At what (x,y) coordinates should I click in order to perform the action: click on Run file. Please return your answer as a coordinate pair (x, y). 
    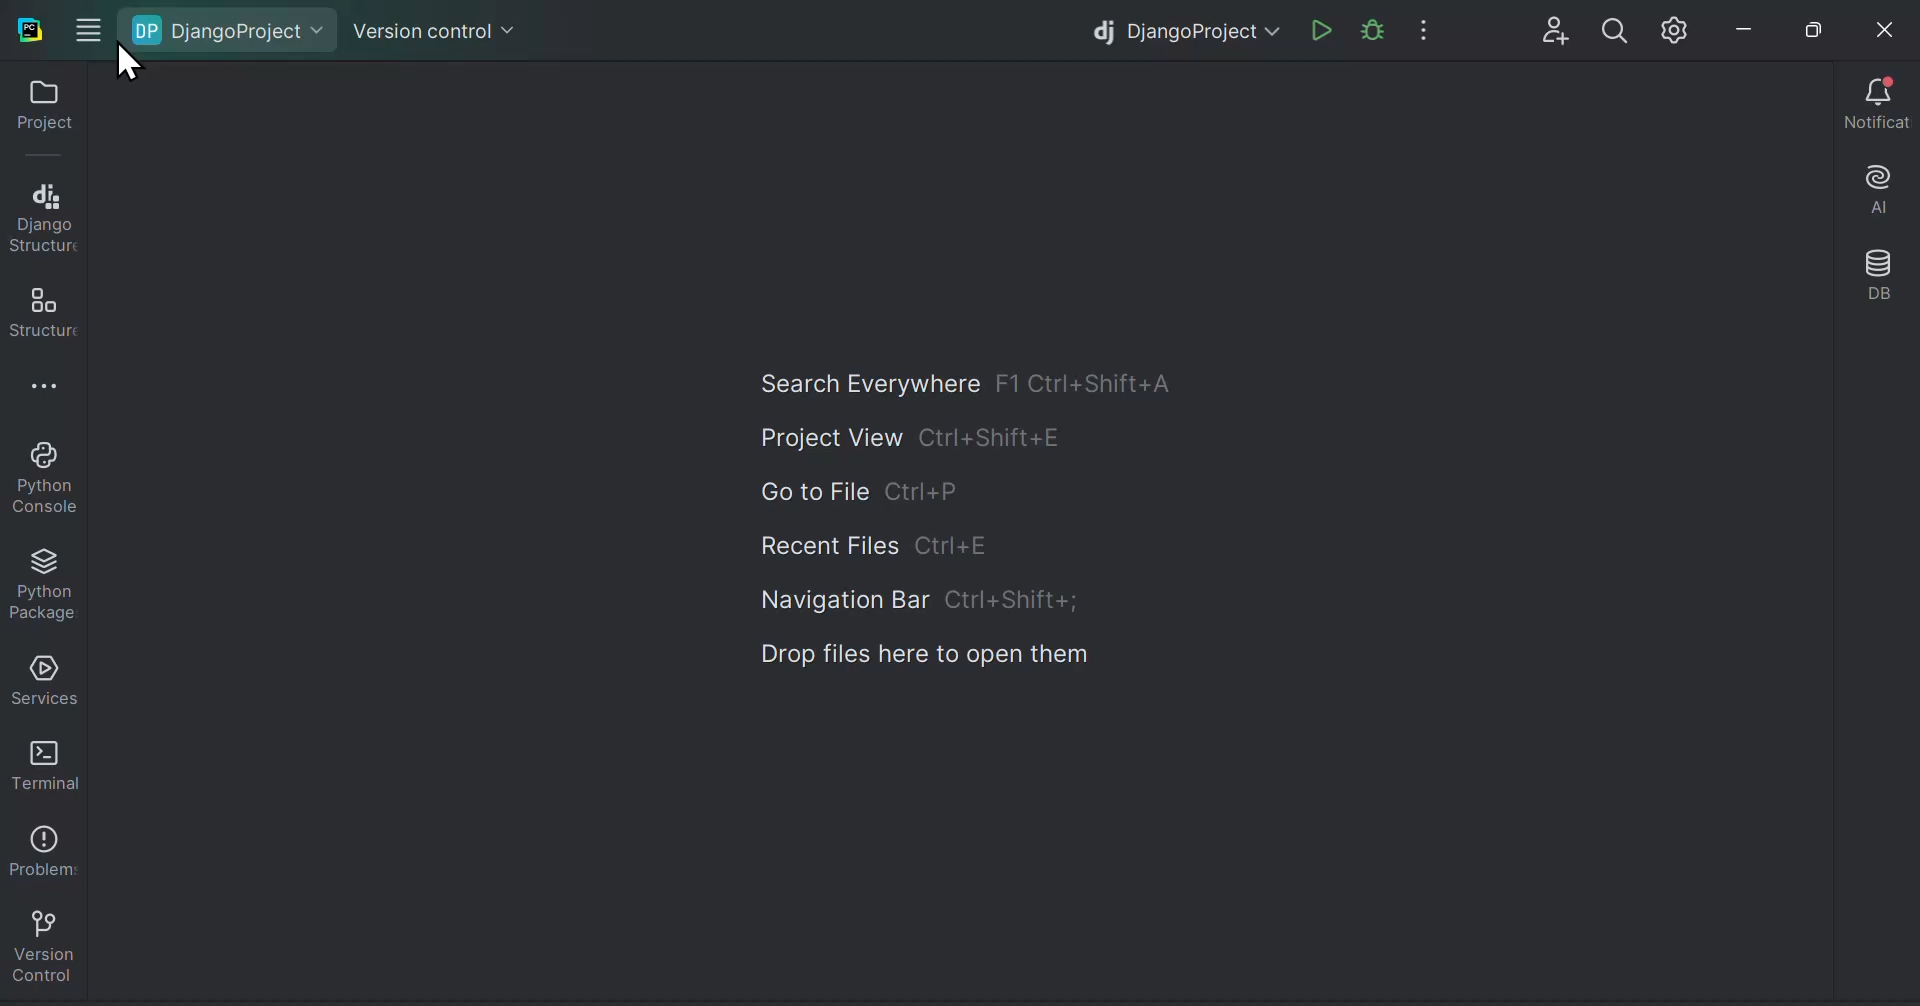
    Looking at the image, I should click on (1317, 24).